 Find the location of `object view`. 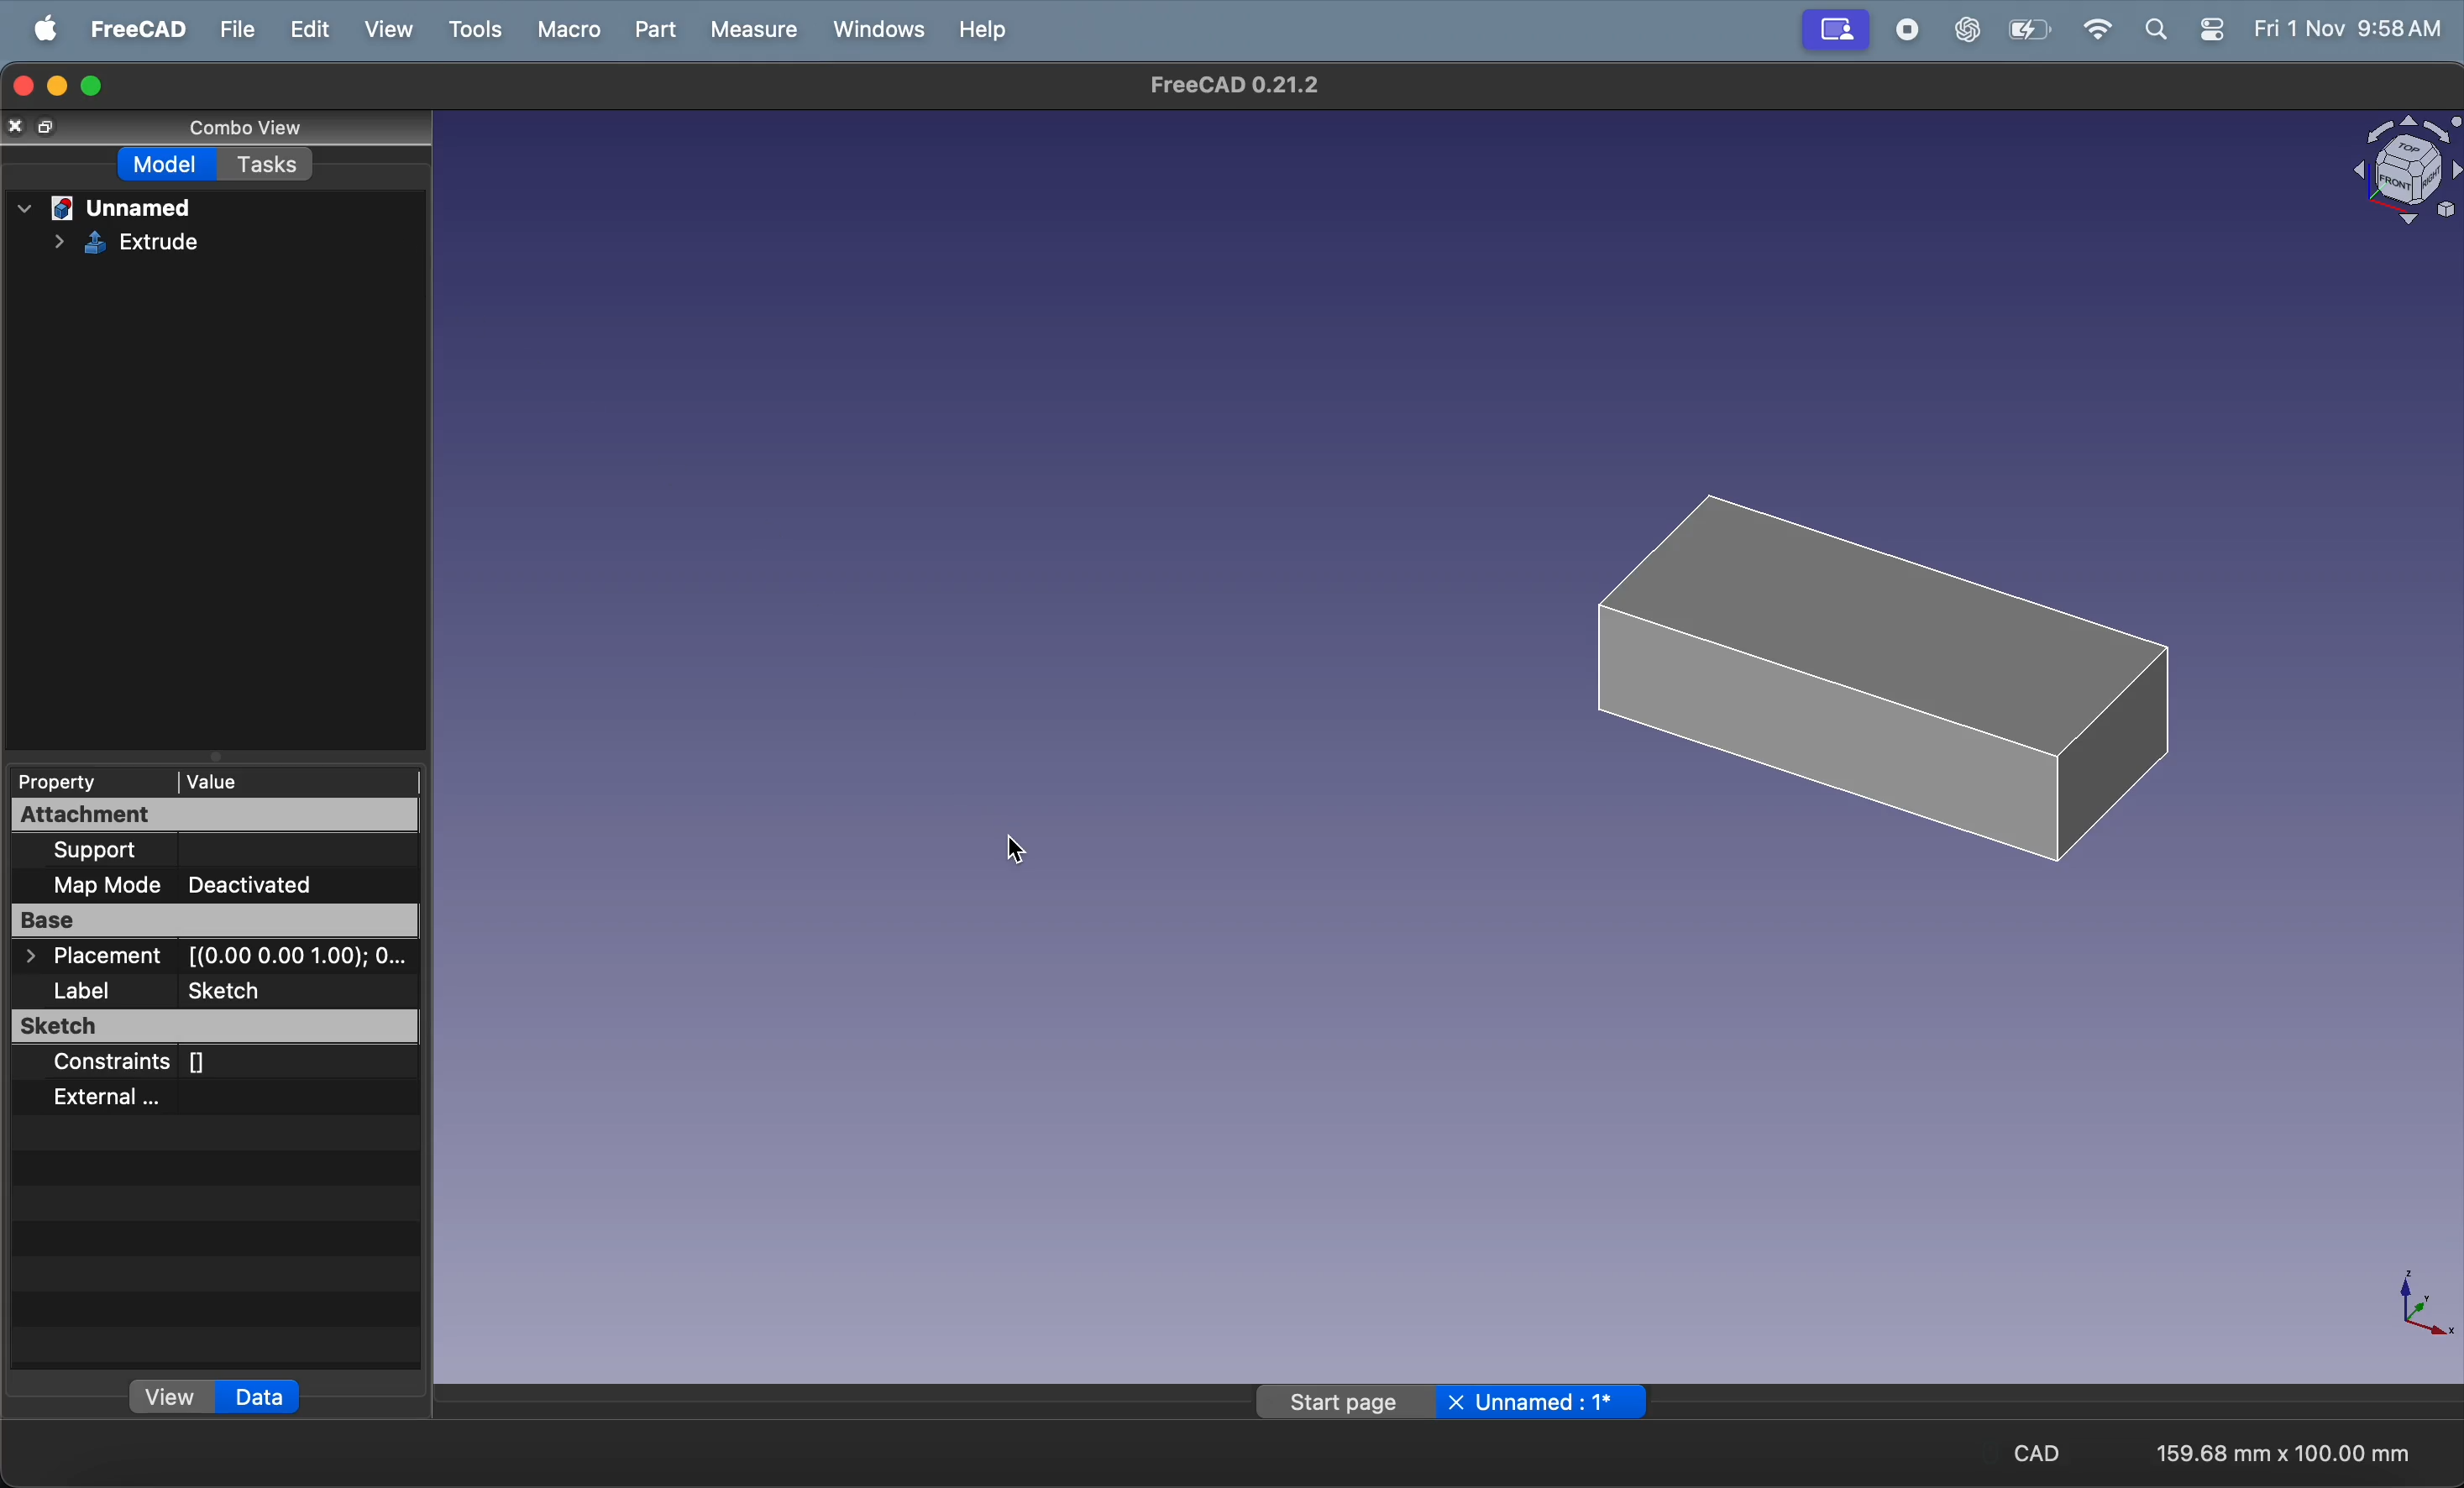

object view is located at coordinates (2389, 170).